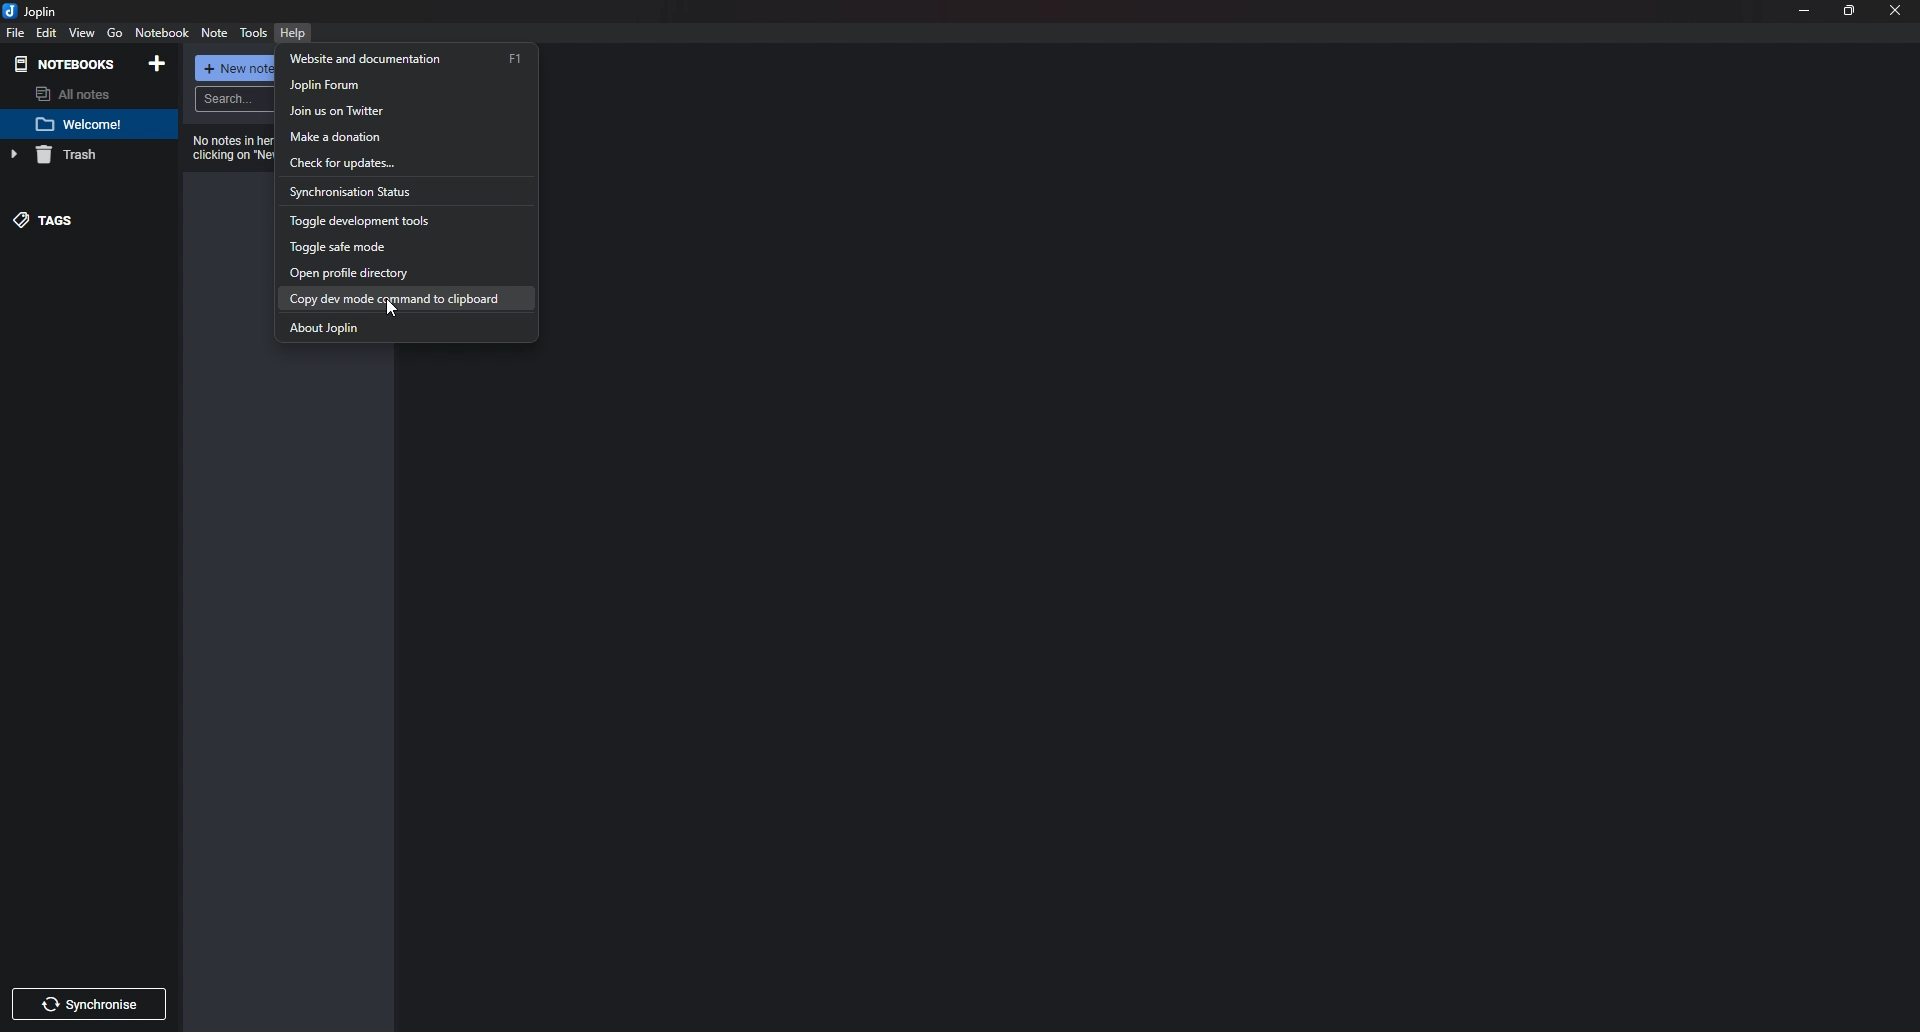  I want to click on Trash, so click(80, 155).